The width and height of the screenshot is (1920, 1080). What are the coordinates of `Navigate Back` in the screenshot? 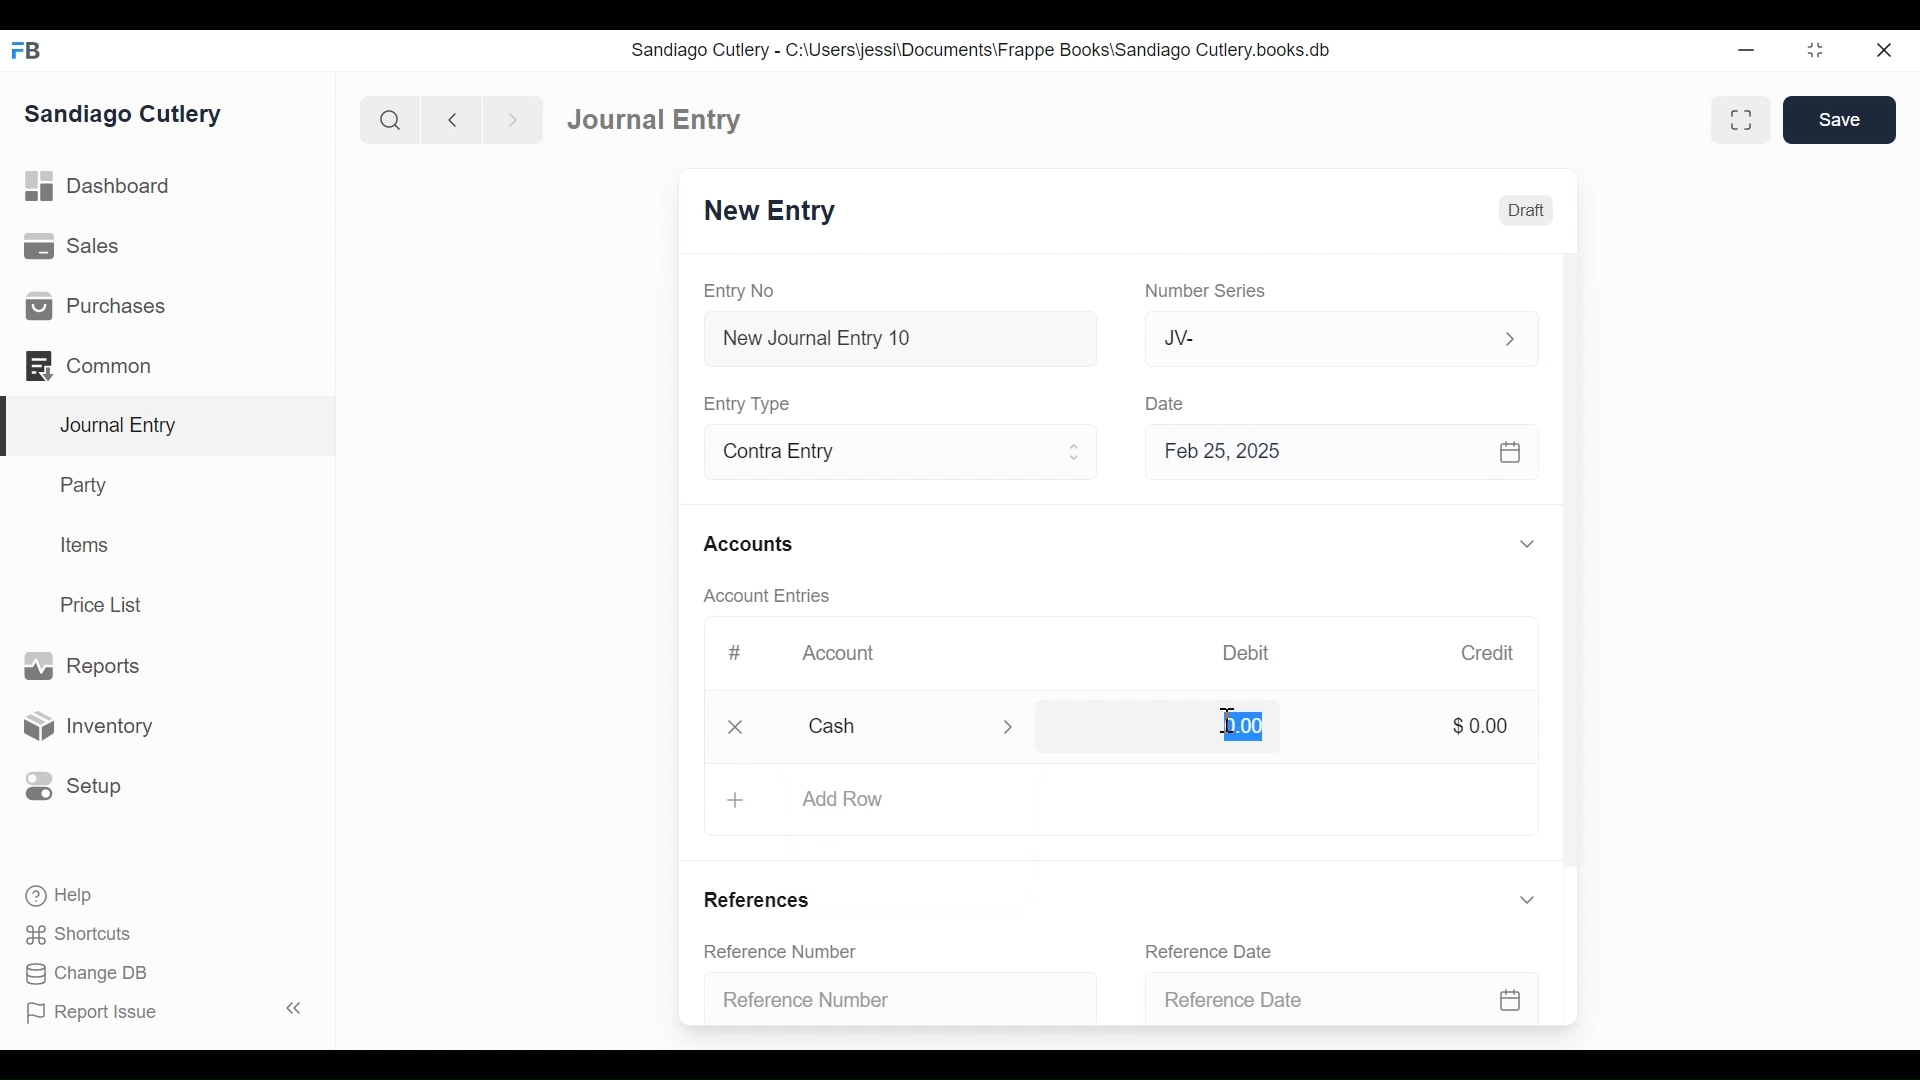 It's located at (453, 120).